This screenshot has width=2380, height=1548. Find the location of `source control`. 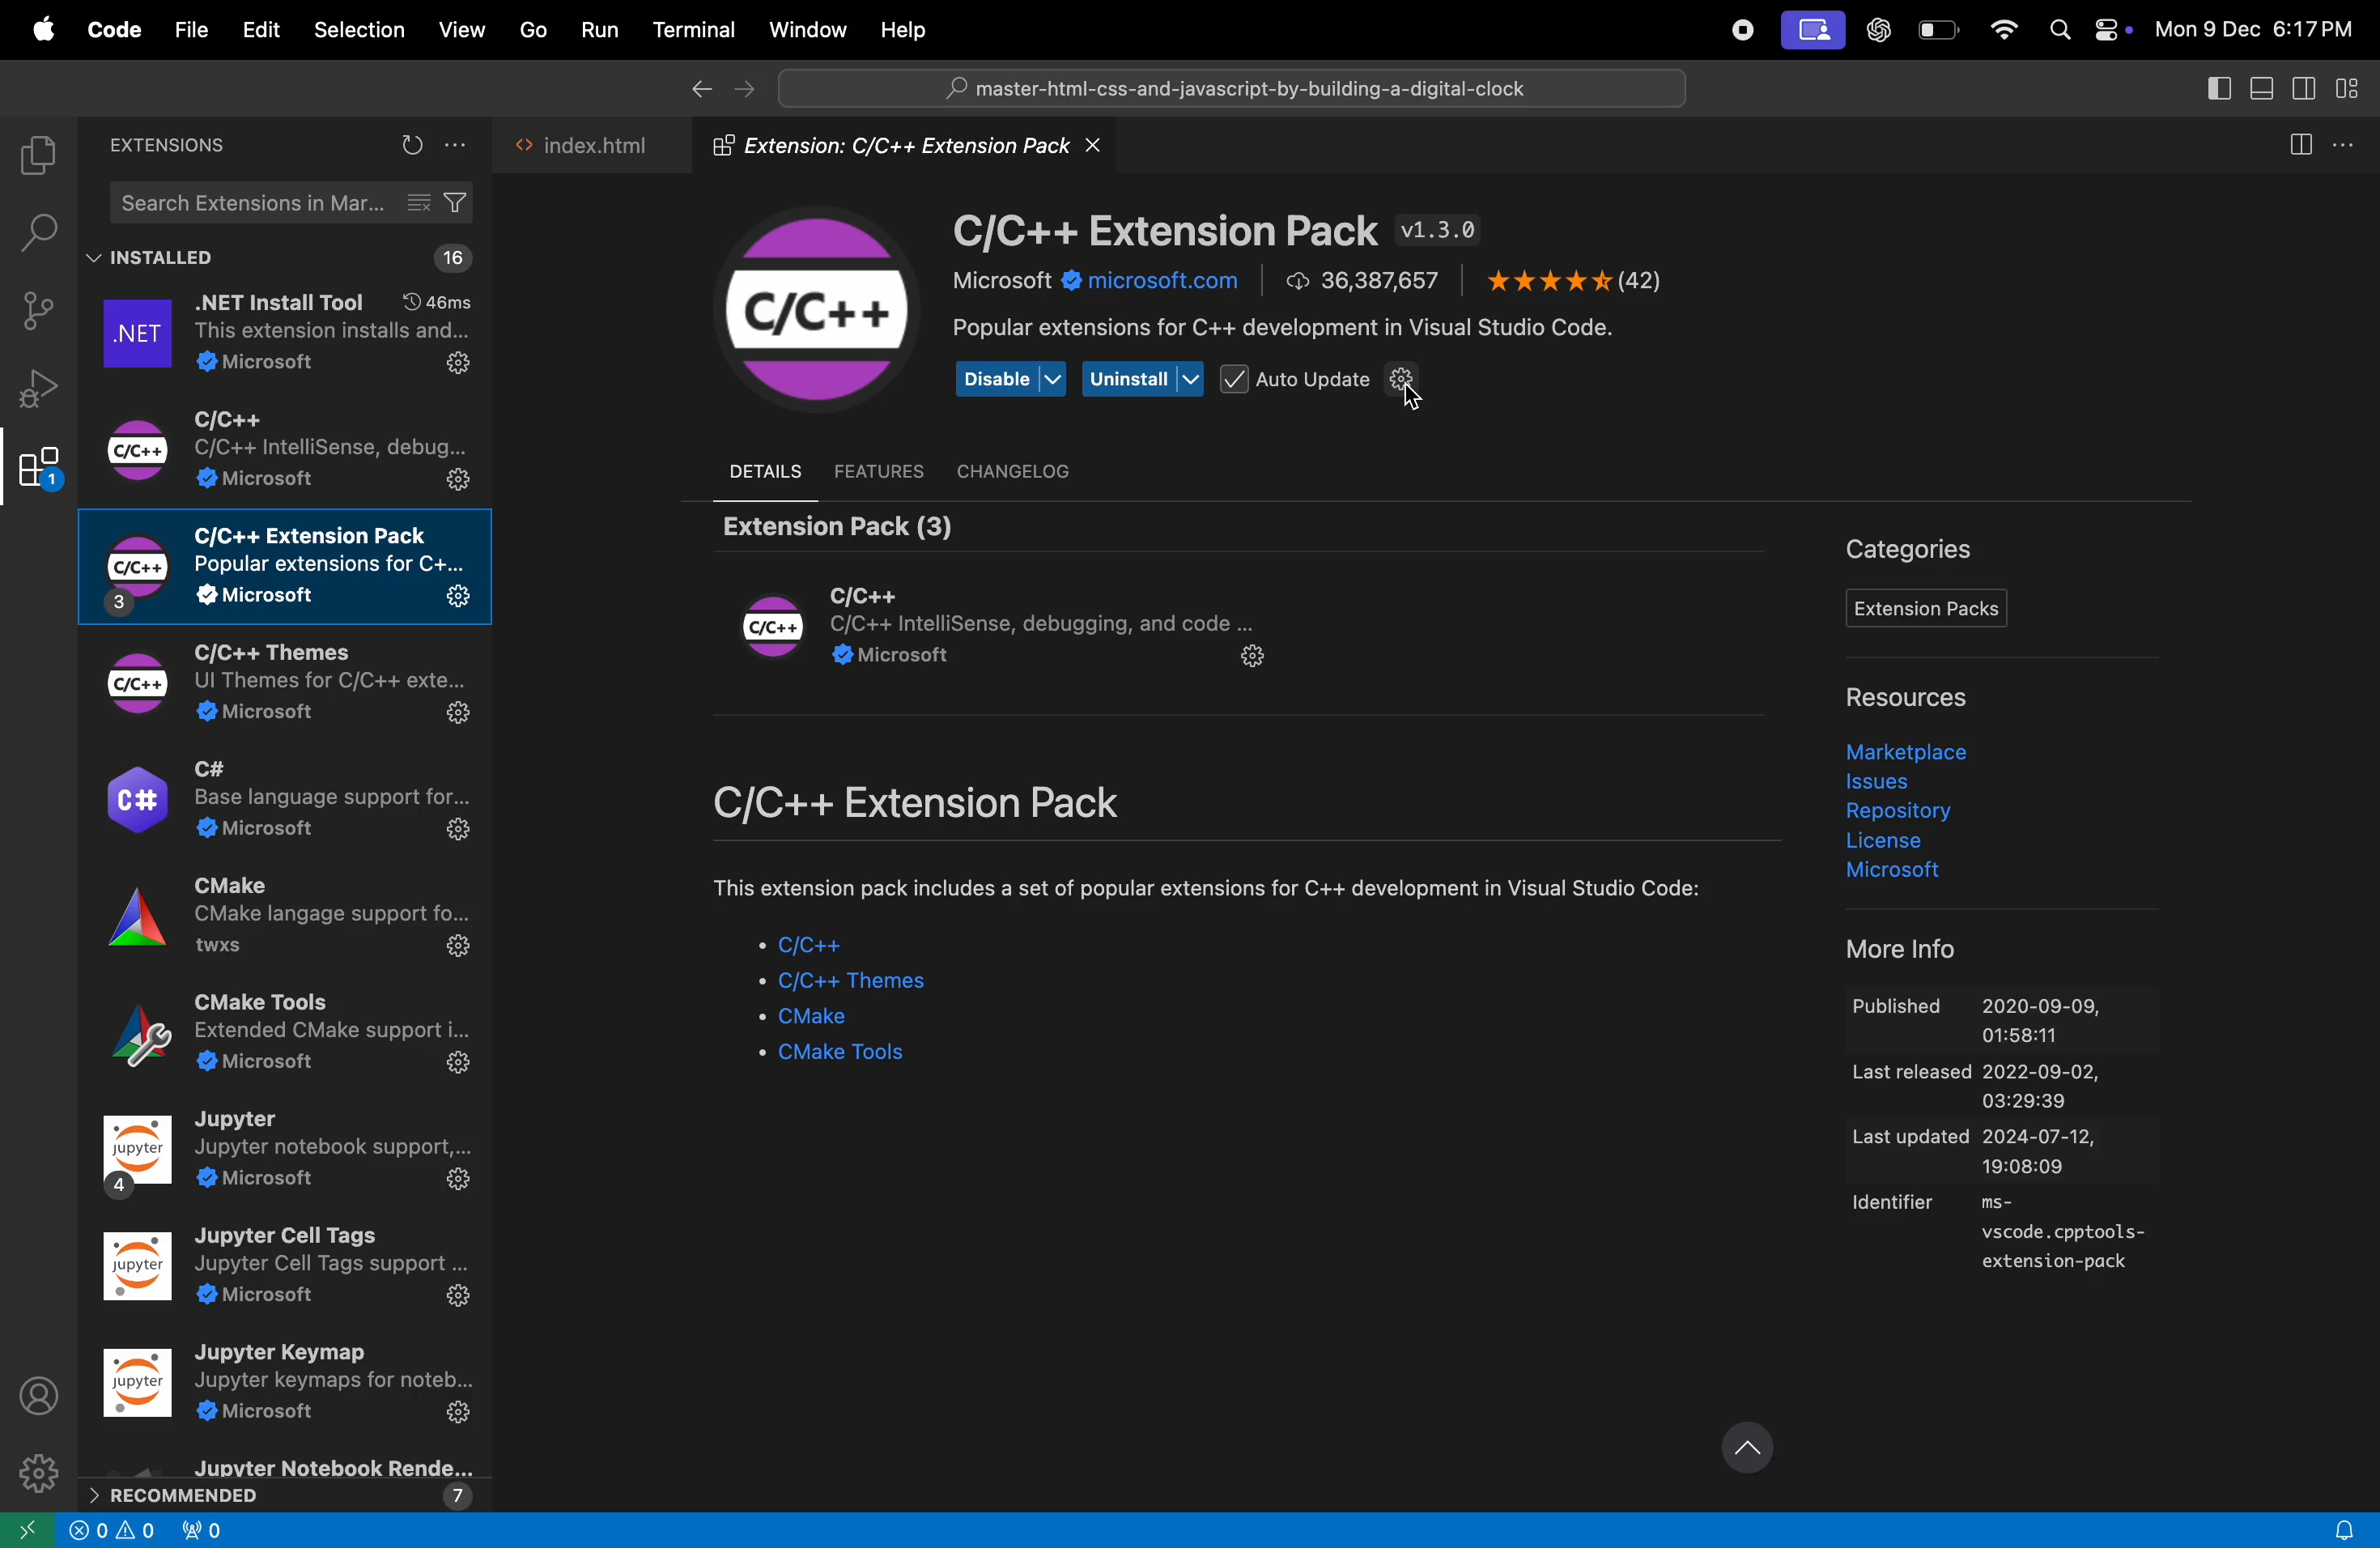

source control is located at coordinates (37, 311).